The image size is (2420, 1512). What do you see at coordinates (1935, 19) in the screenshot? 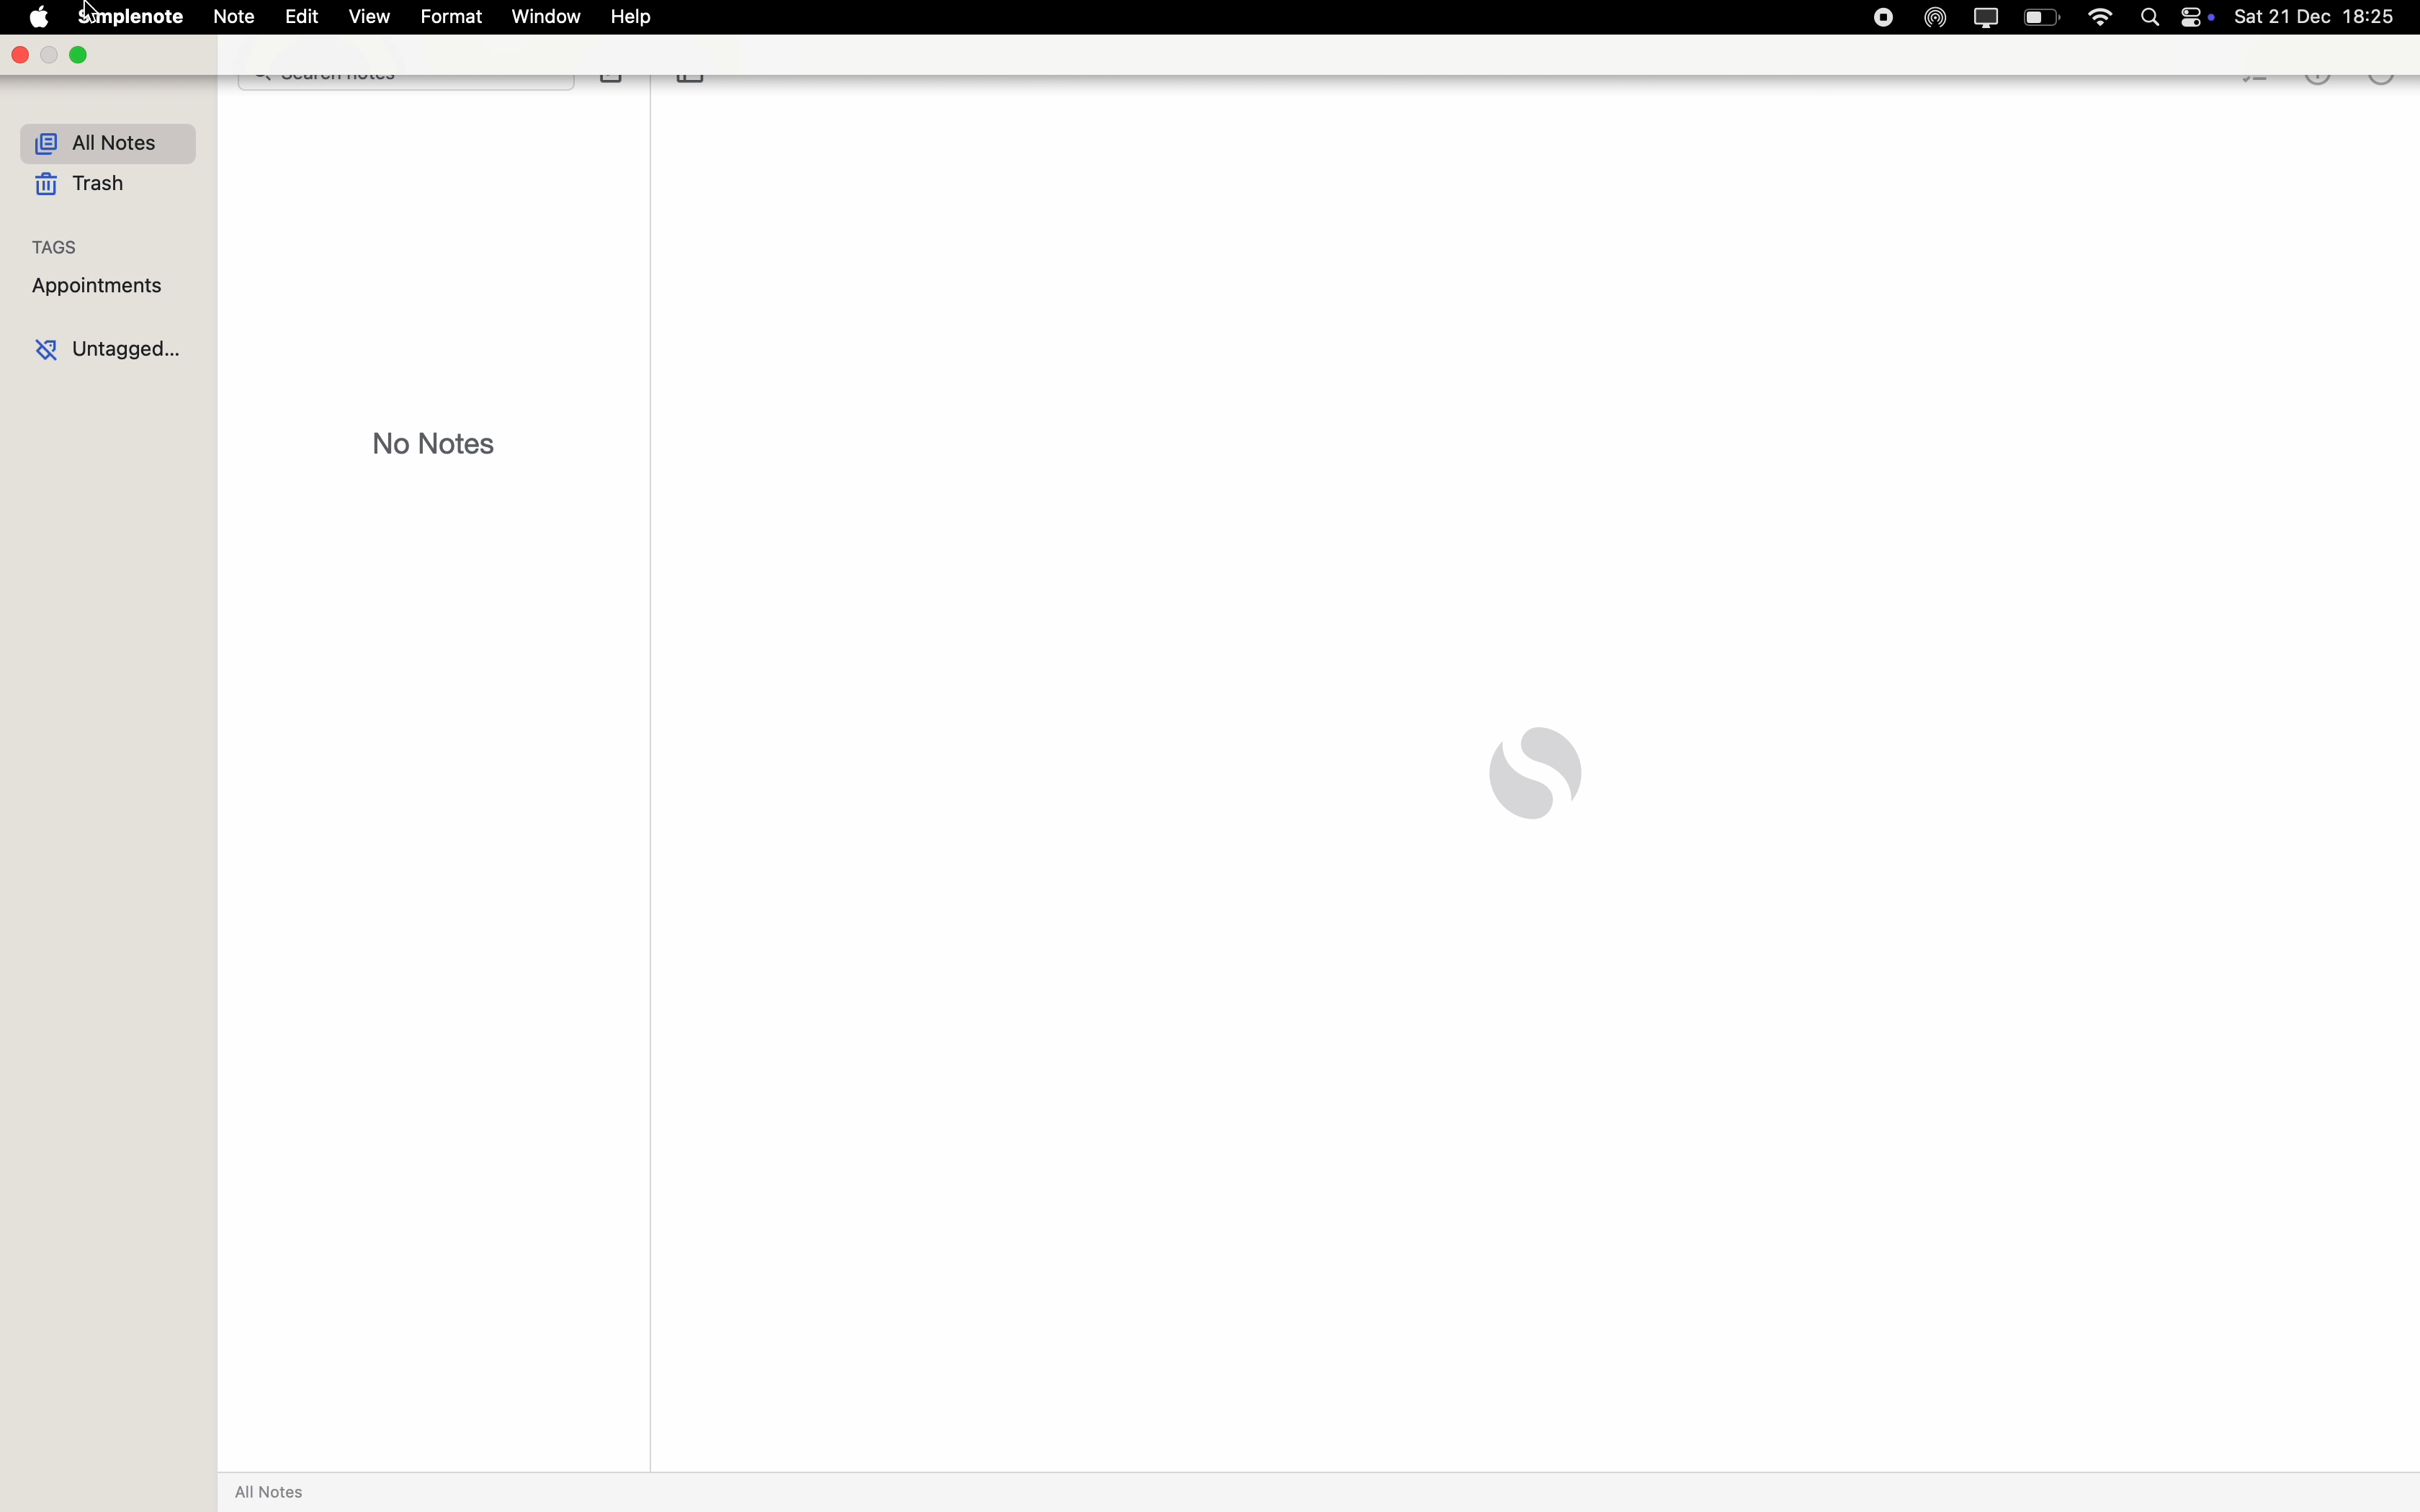
I see `Airdrop` at bounding box center [1935, 19].